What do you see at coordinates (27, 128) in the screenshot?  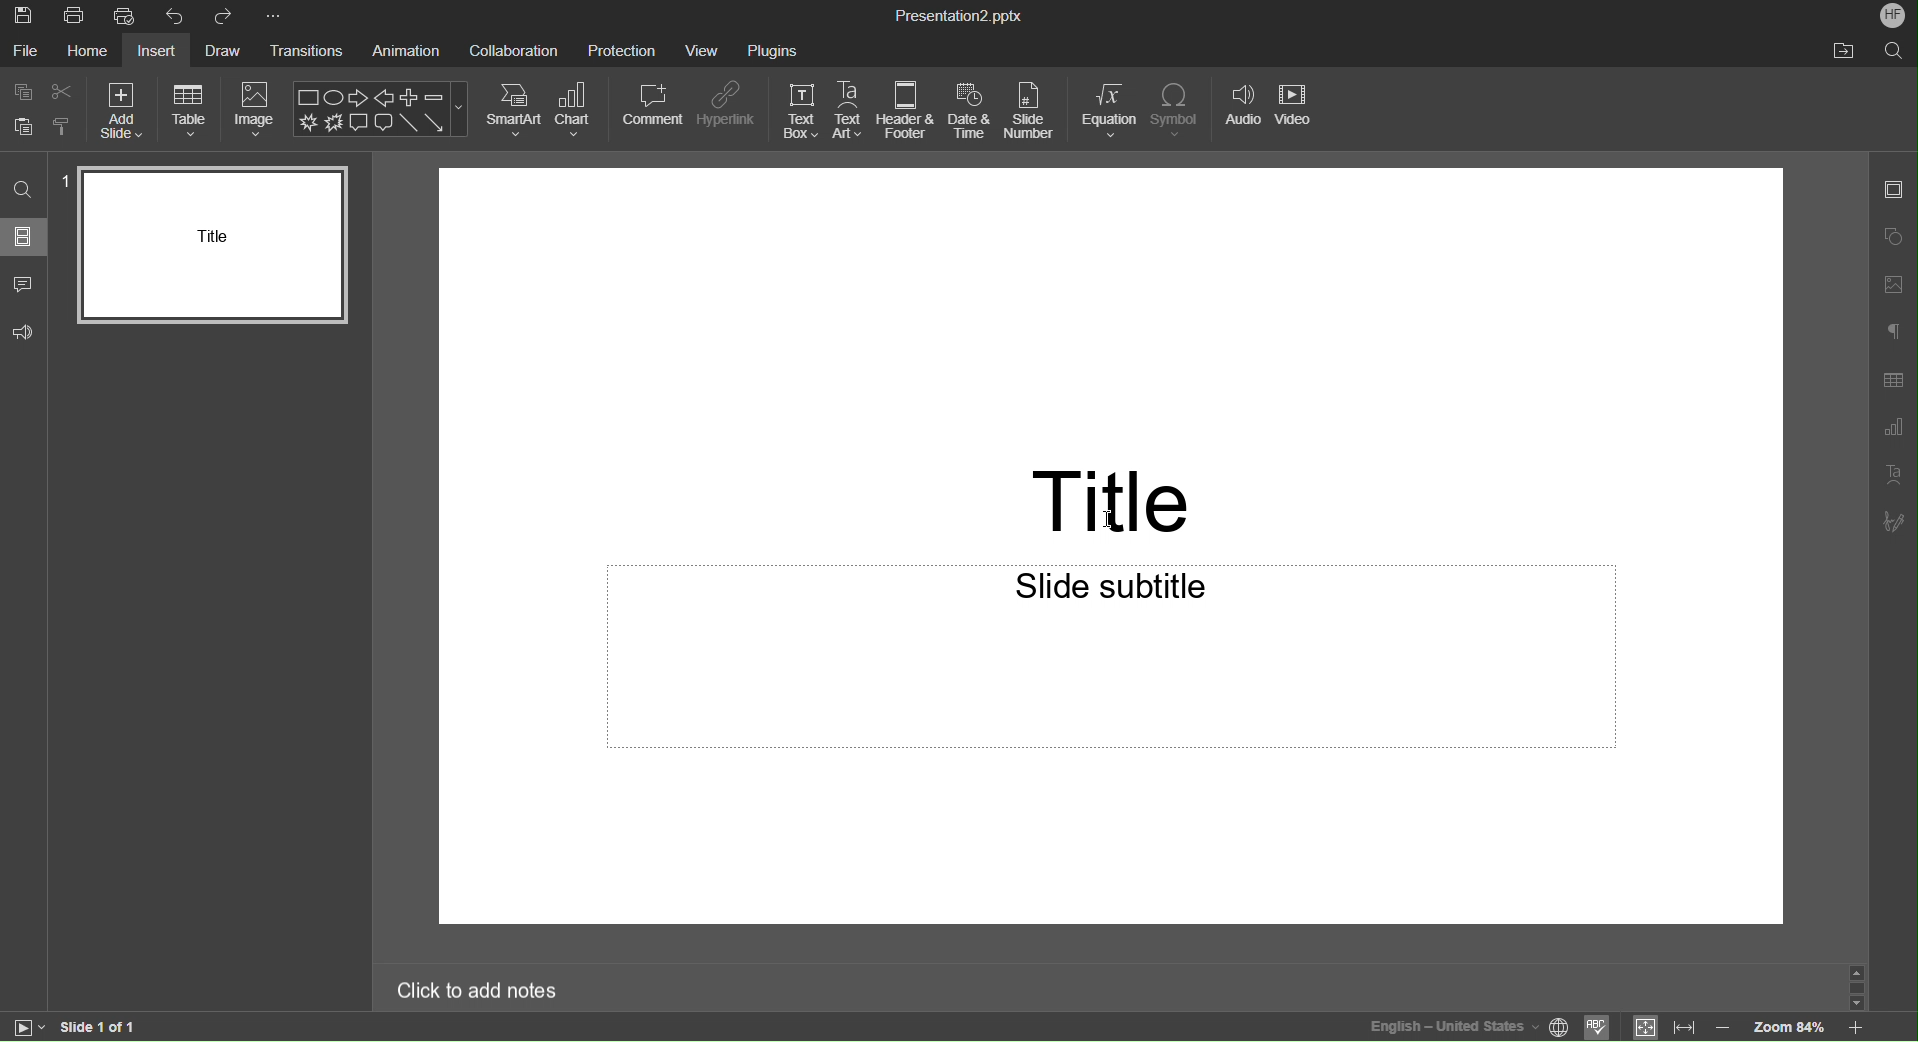 I see `paste` at bounding box center [27, 128].